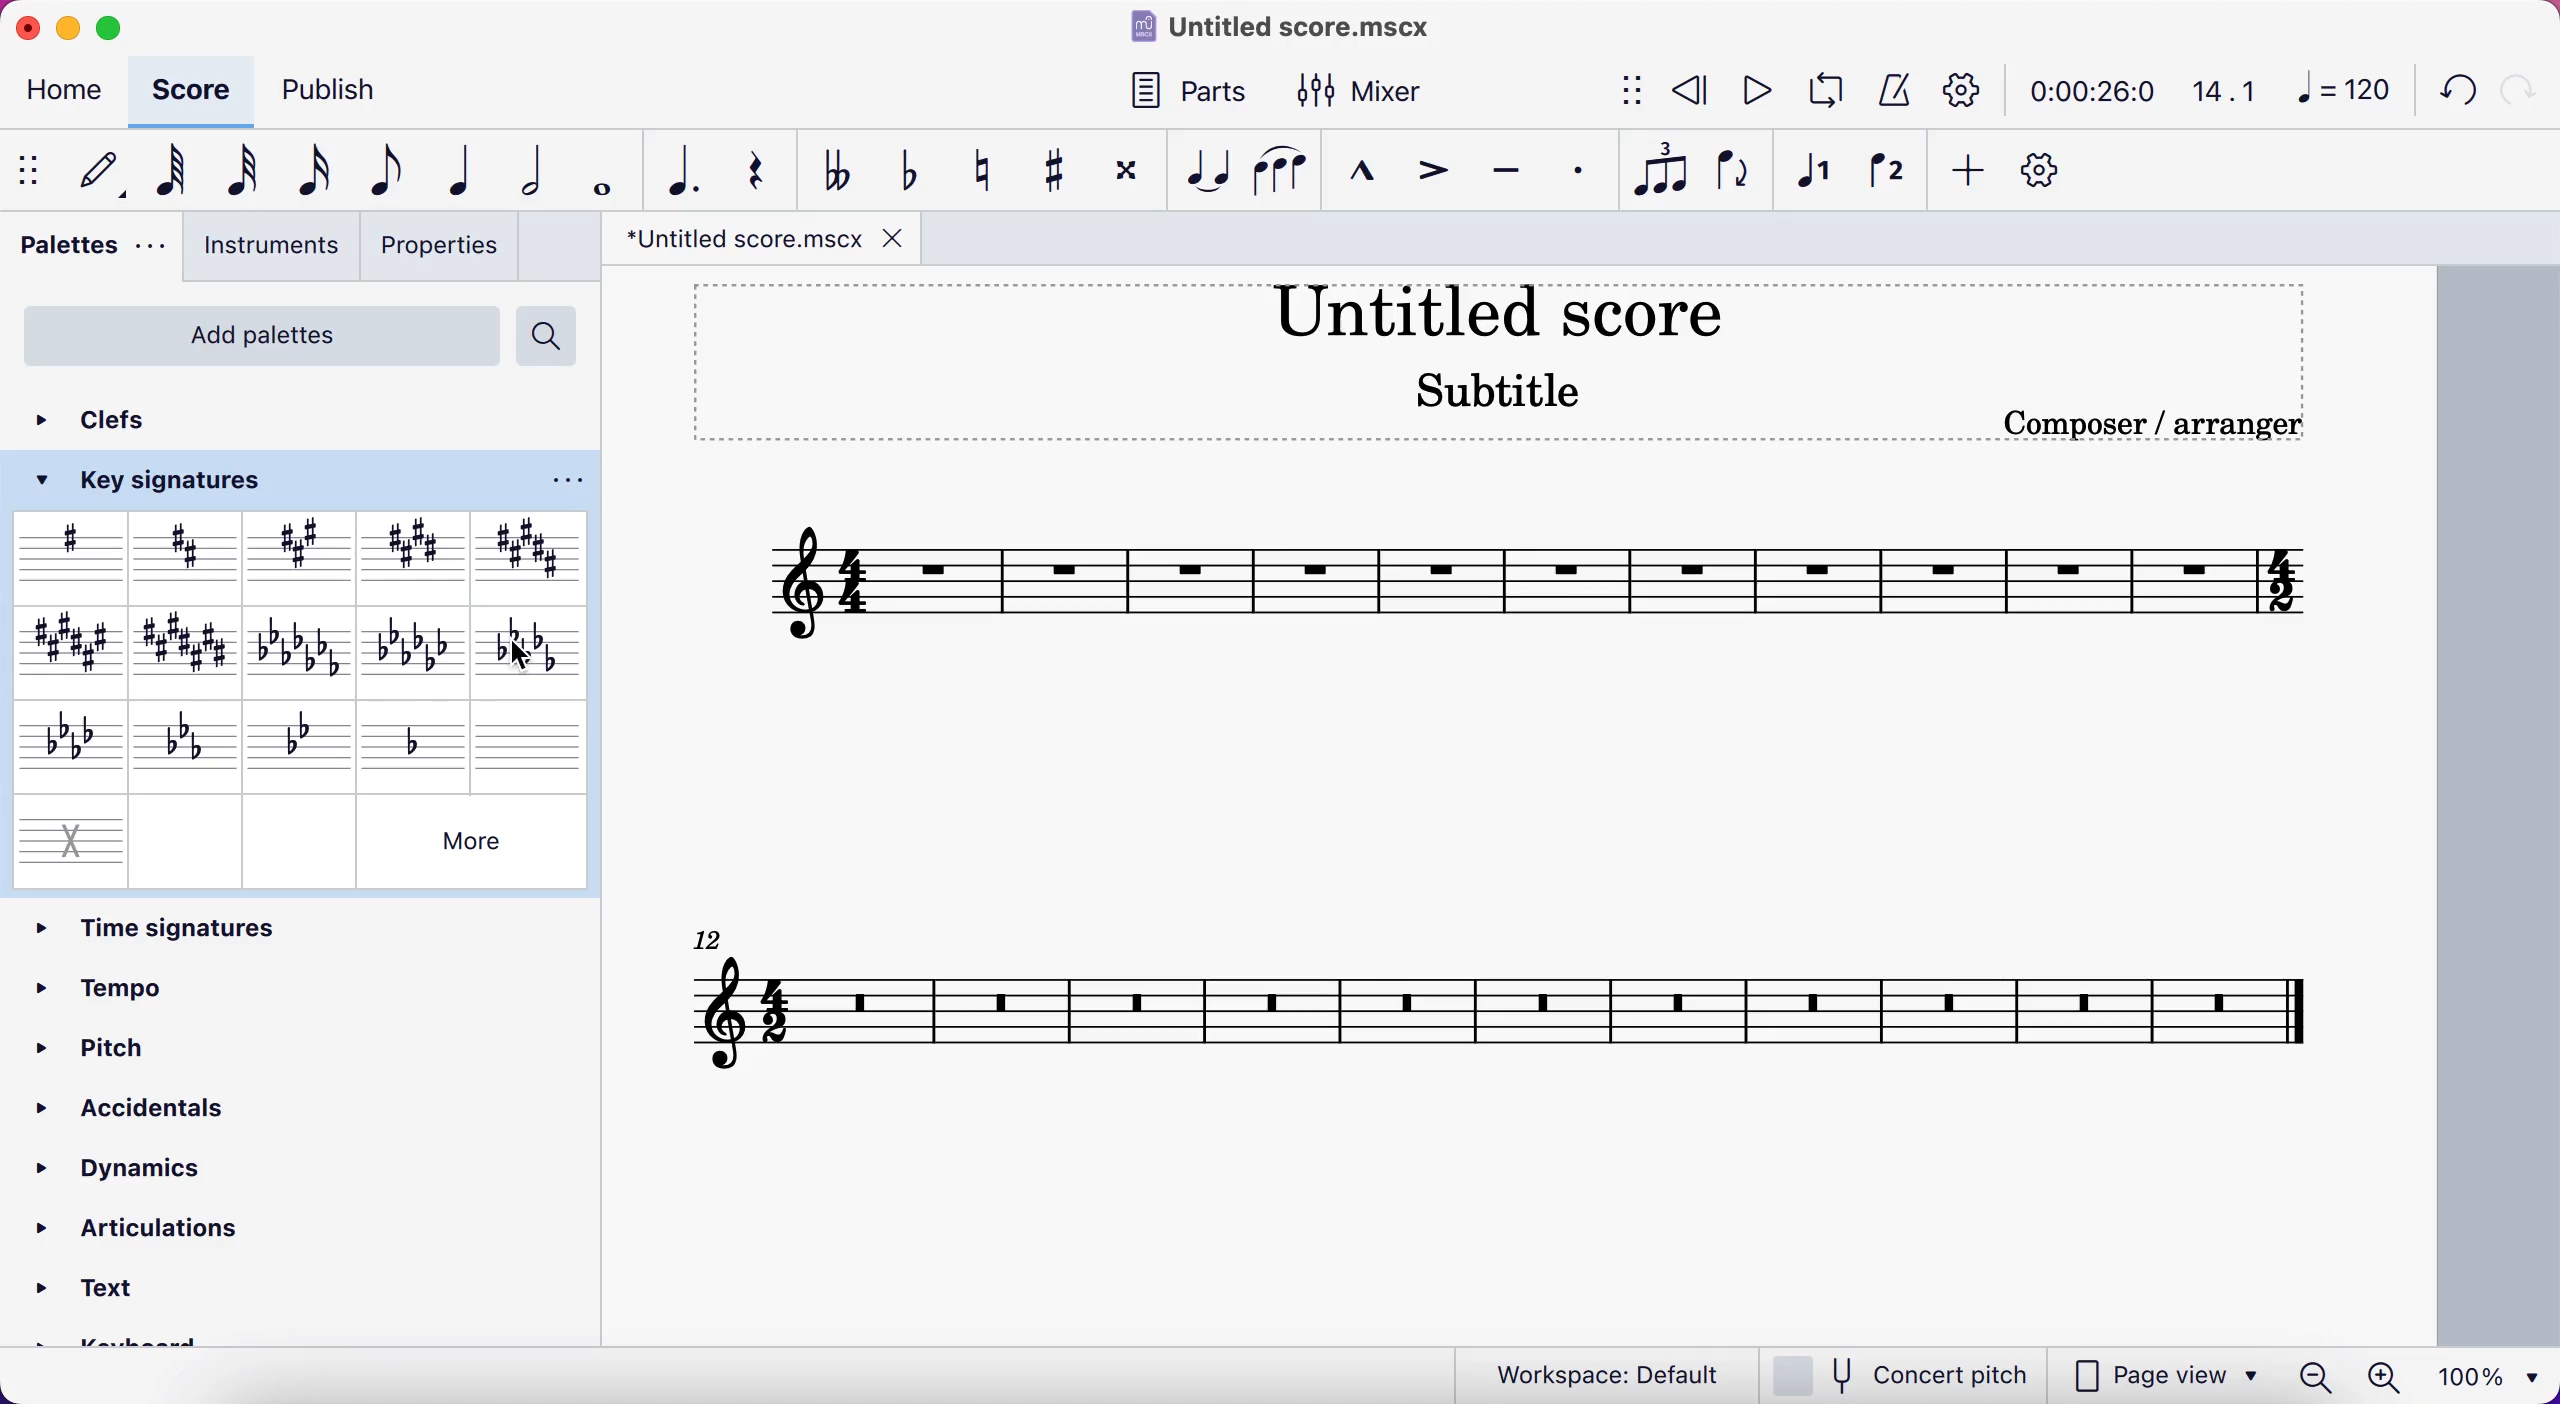  Describe the element at coordinates (1893, 177) in the screenshot. I see `voice 2` at that location.